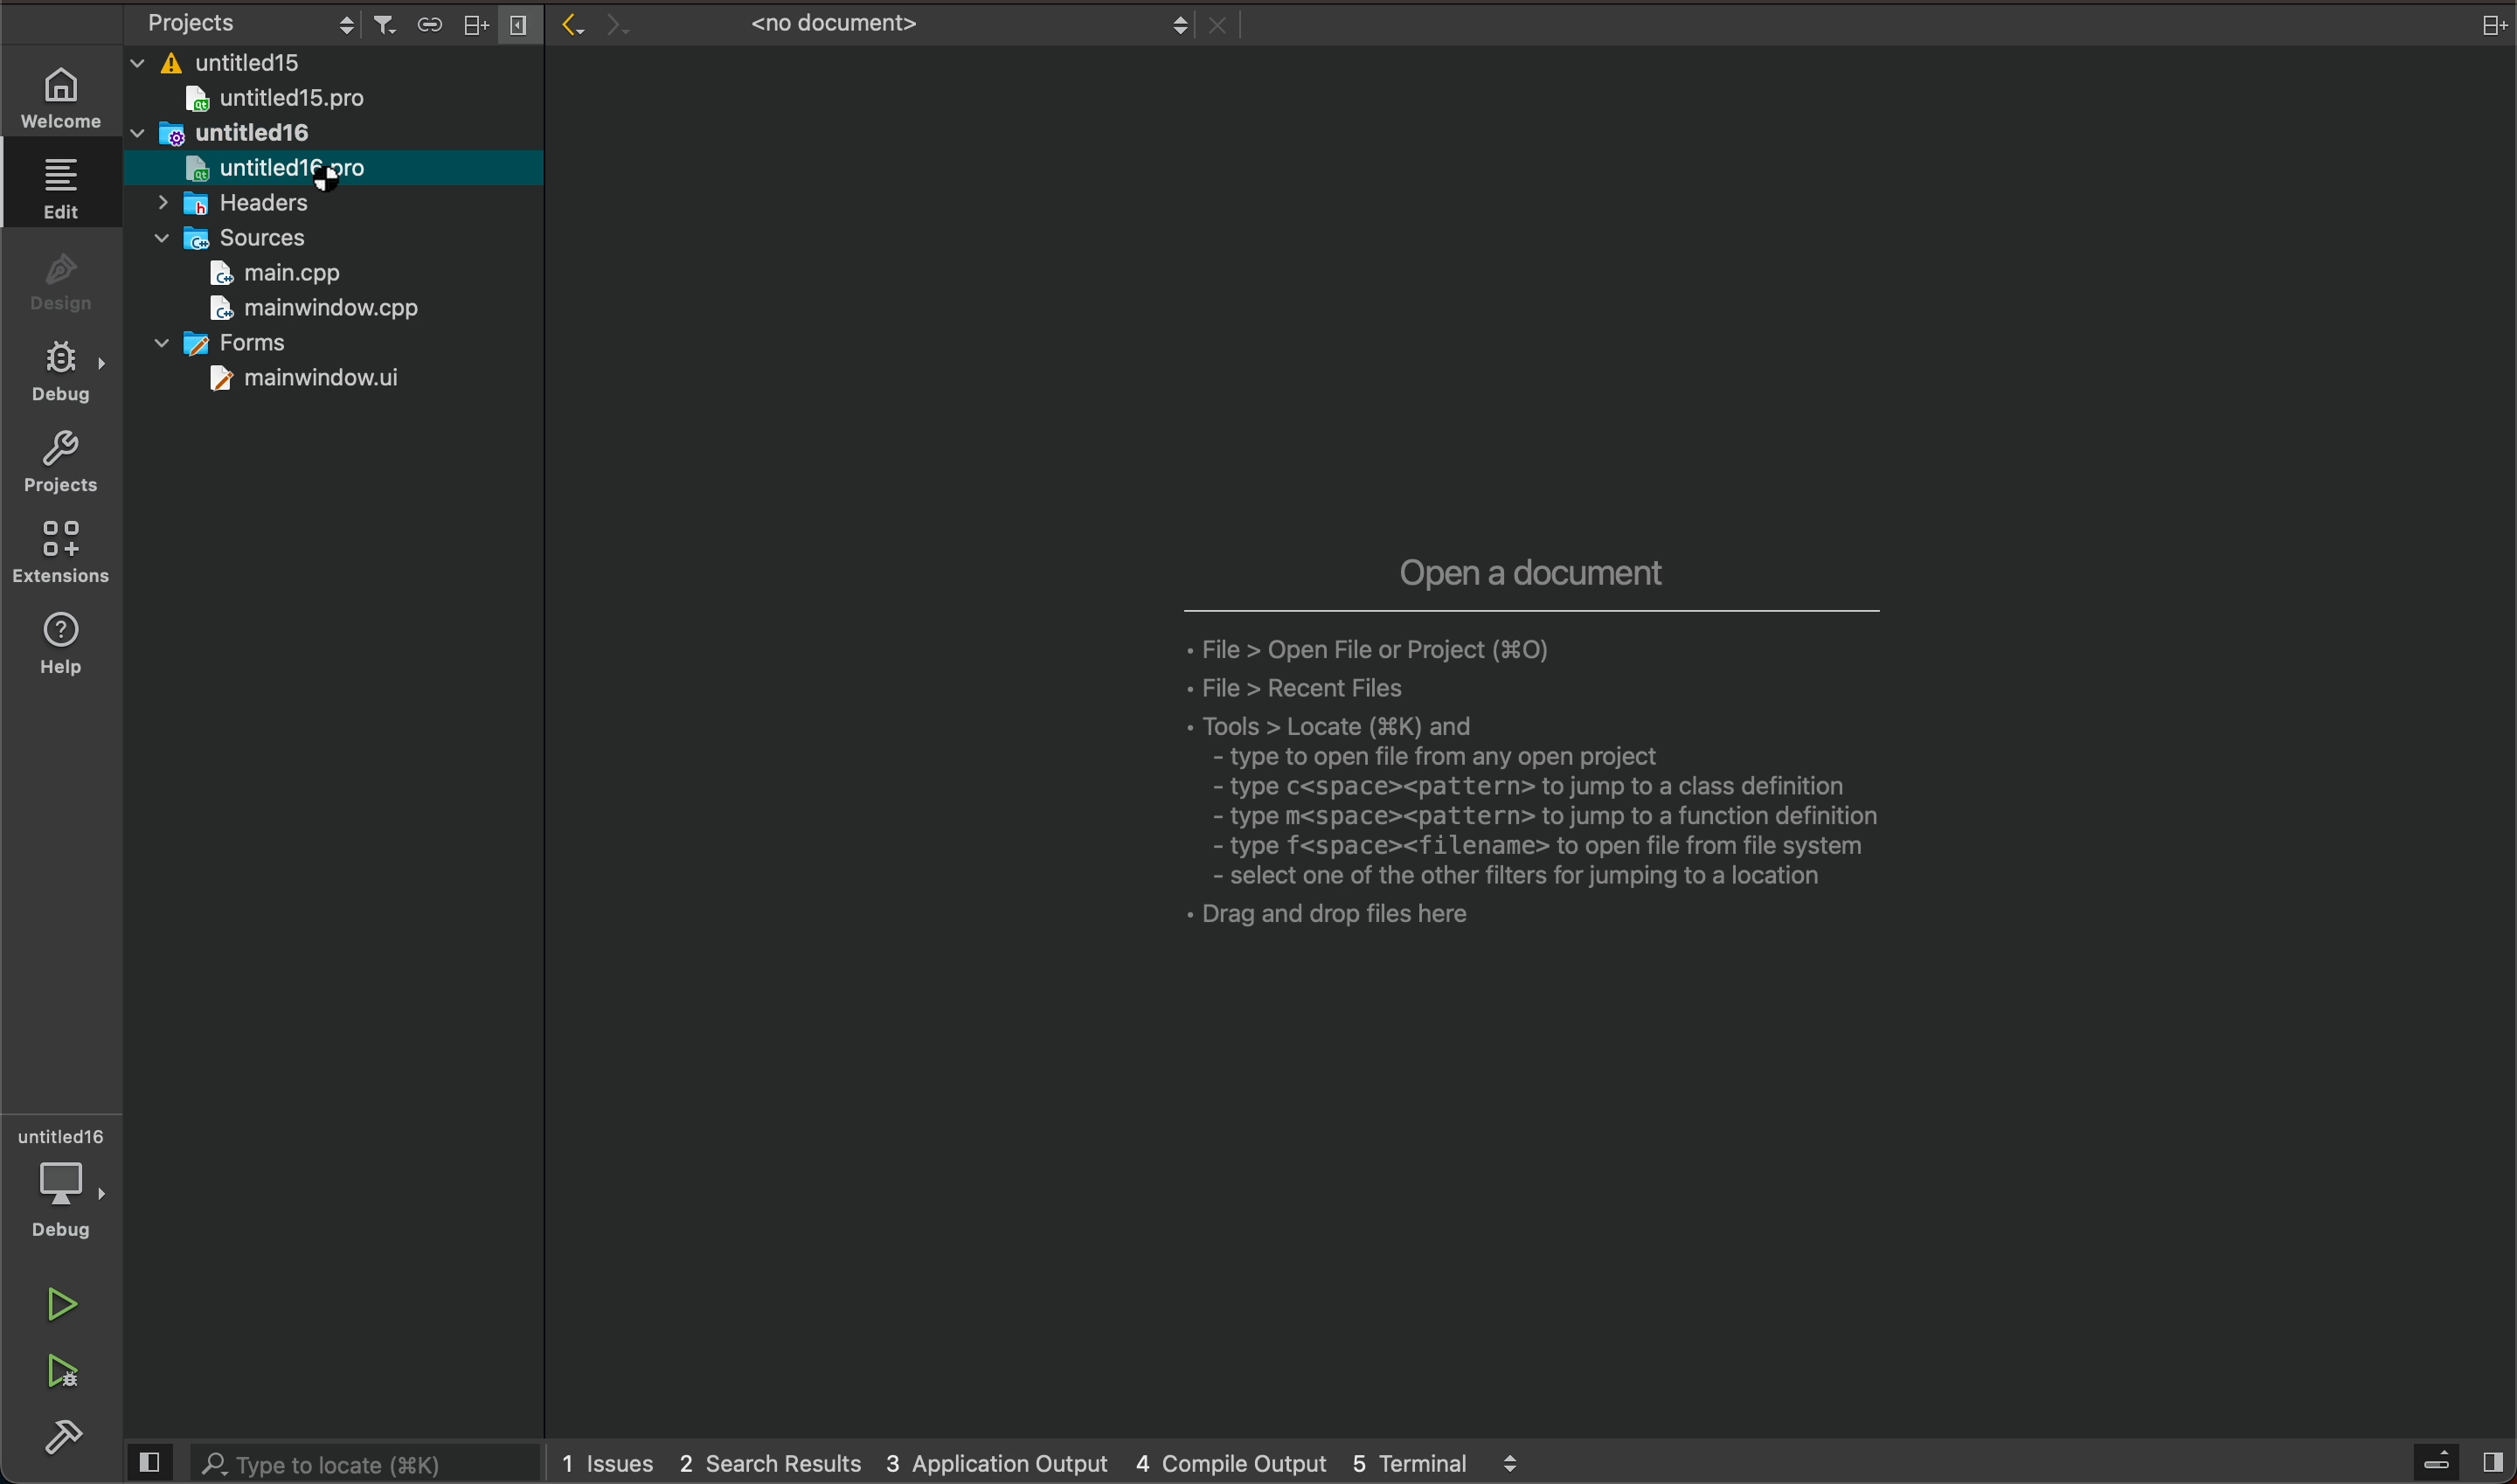 Image resolution: width=2517 pixels, height=1484 pixels. What do you see at coordinates (326, 178) in the screenshot?
I see `cursor` at bounding box center [326, 178].